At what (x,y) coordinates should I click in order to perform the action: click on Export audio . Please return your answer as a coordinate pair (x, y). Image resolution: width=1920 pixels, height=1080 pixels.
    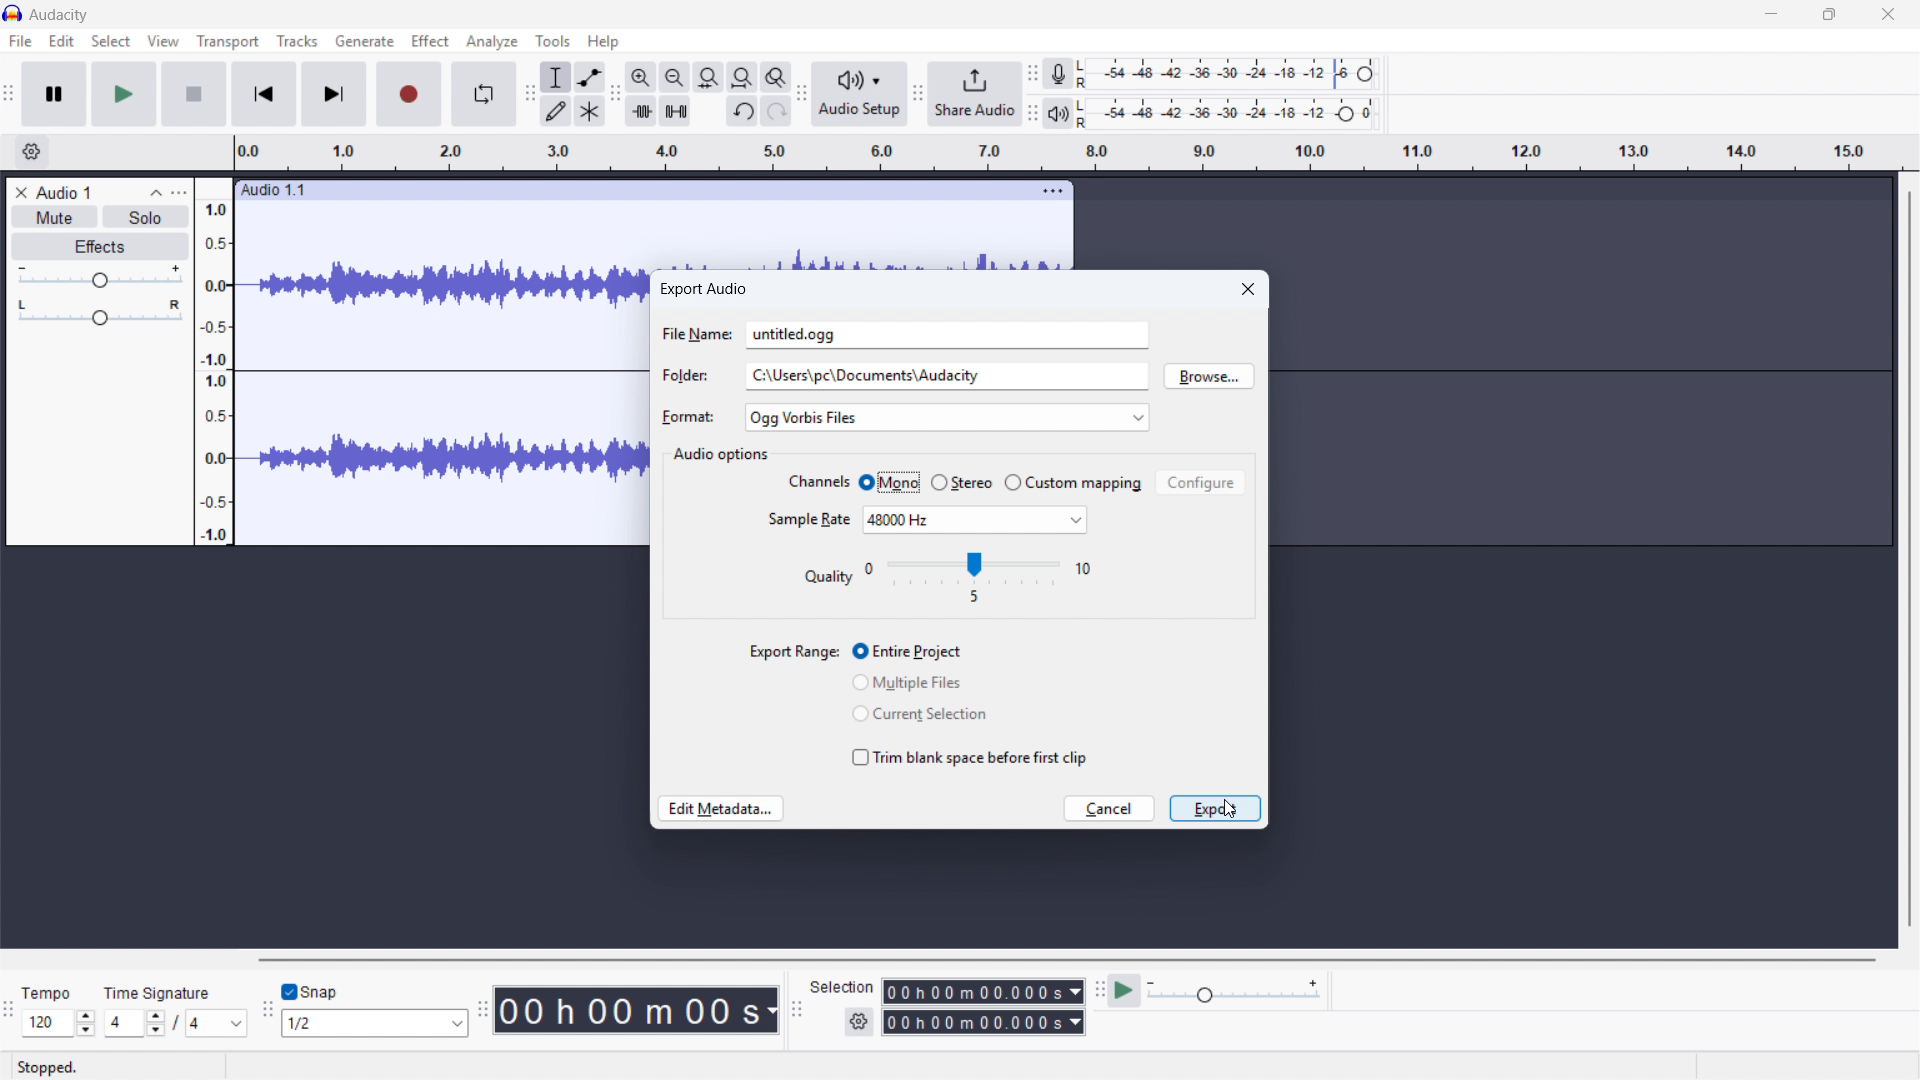
    Looking at the image, I should click on (703, 289).